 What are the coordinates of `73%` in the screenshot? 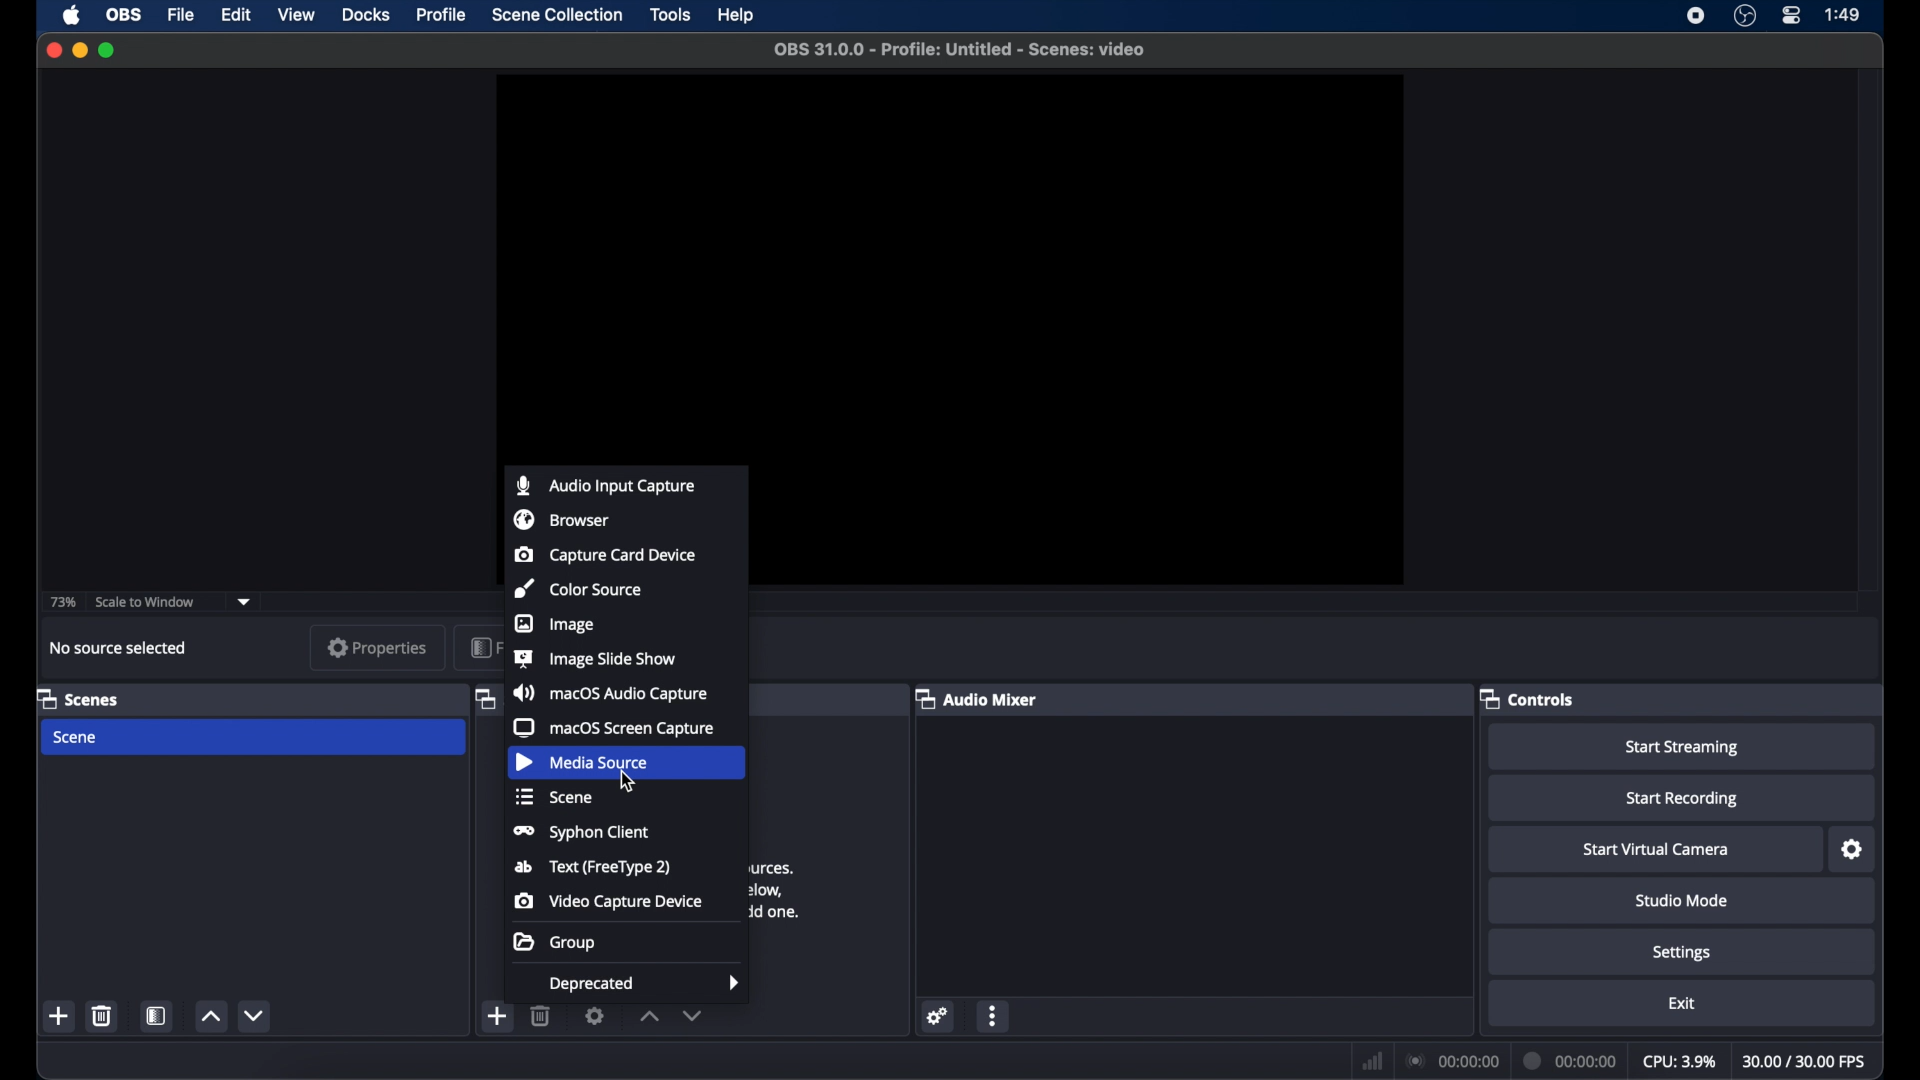 It's located at (62, 602).